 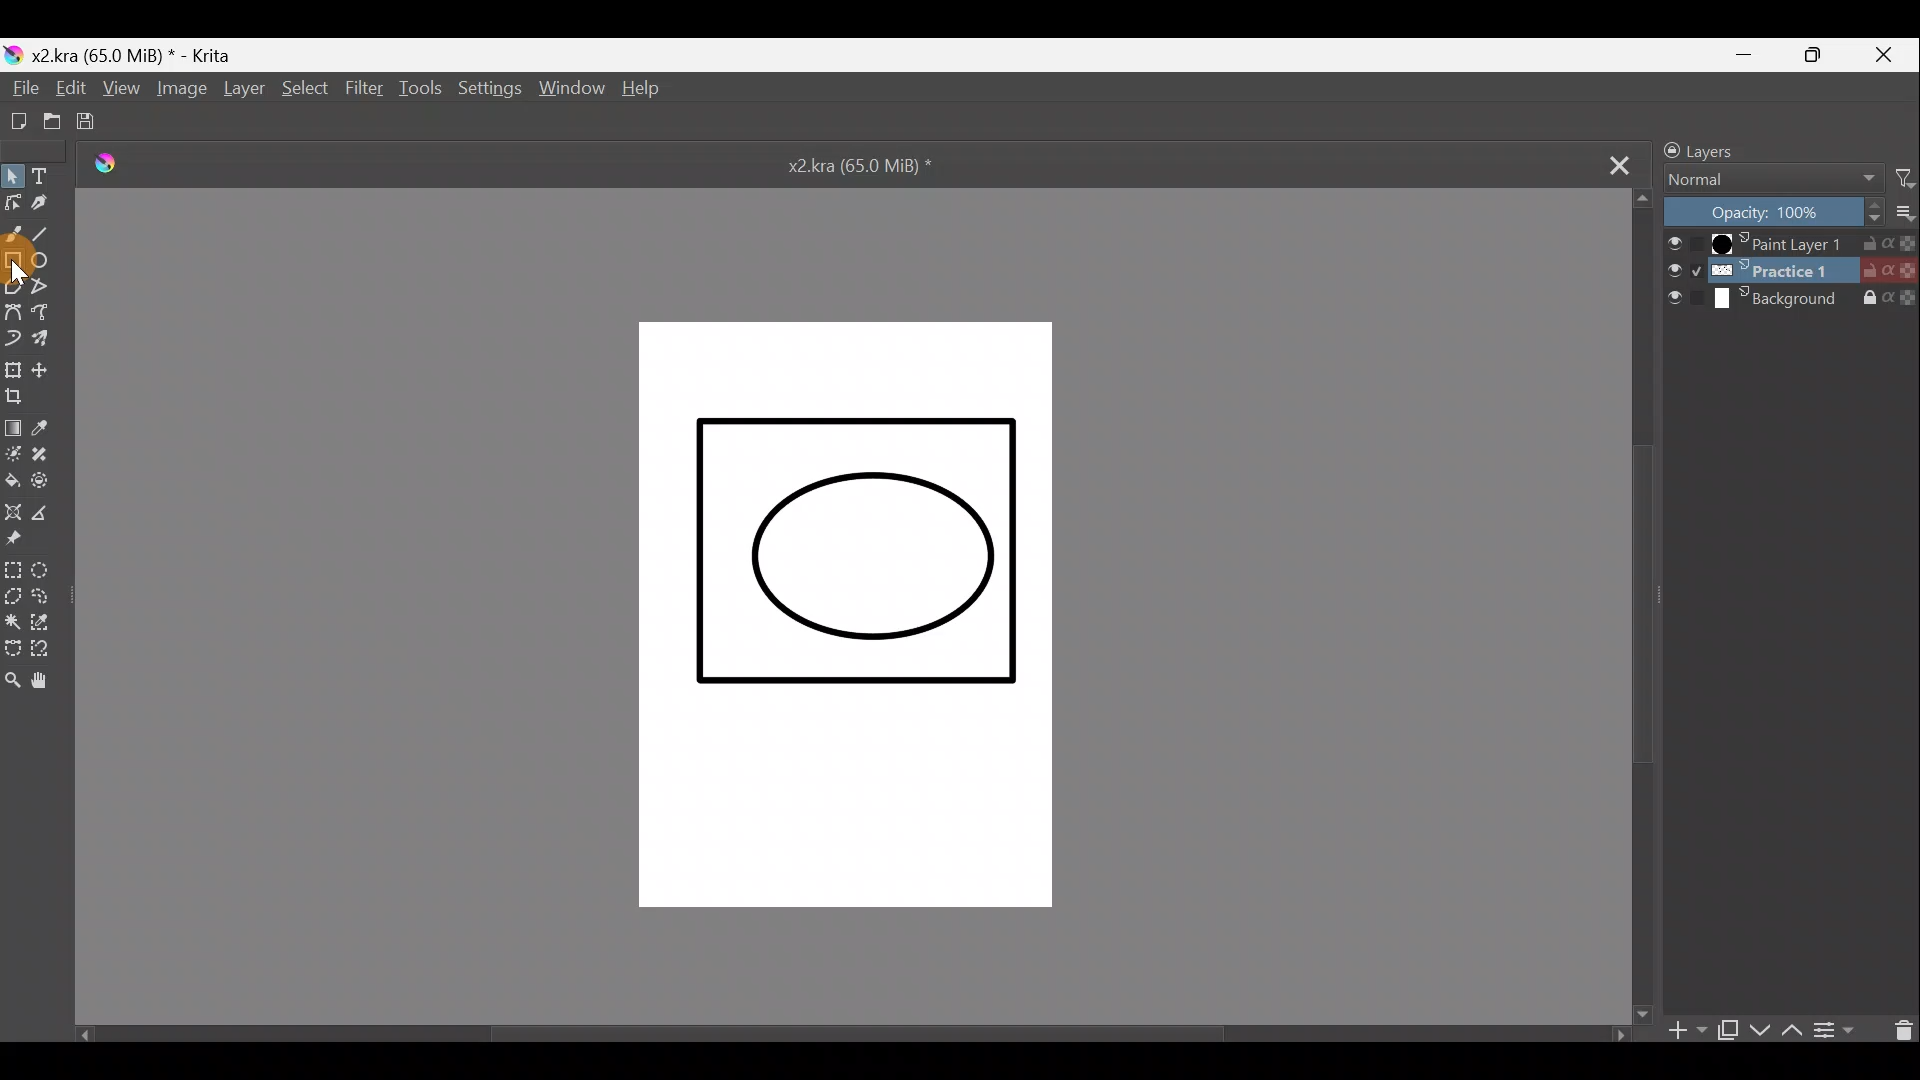 I want to click on Krita logo, so click(x=12, y=54).